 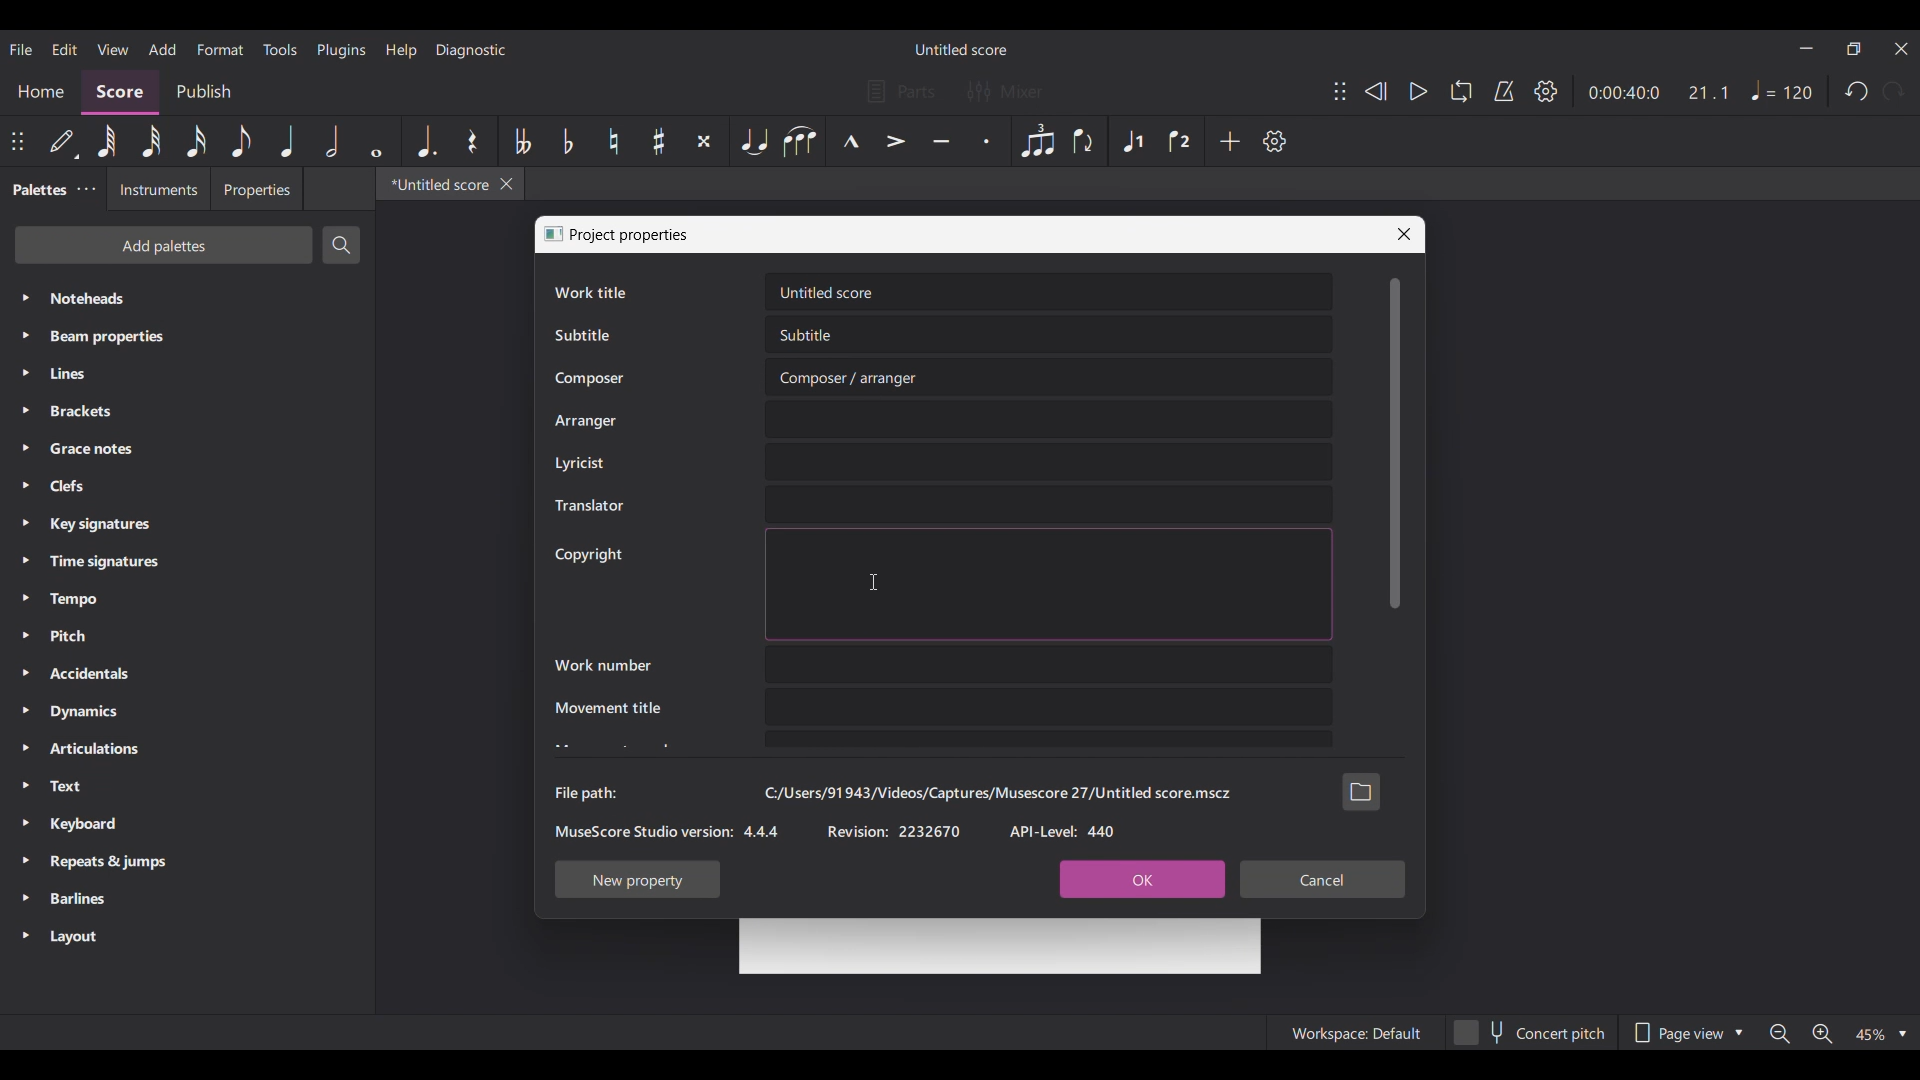 What do you see at coordinates (436, 184) in the screenshot?
I see `*Untitled score, current tab` at bounding box center [436, 184].